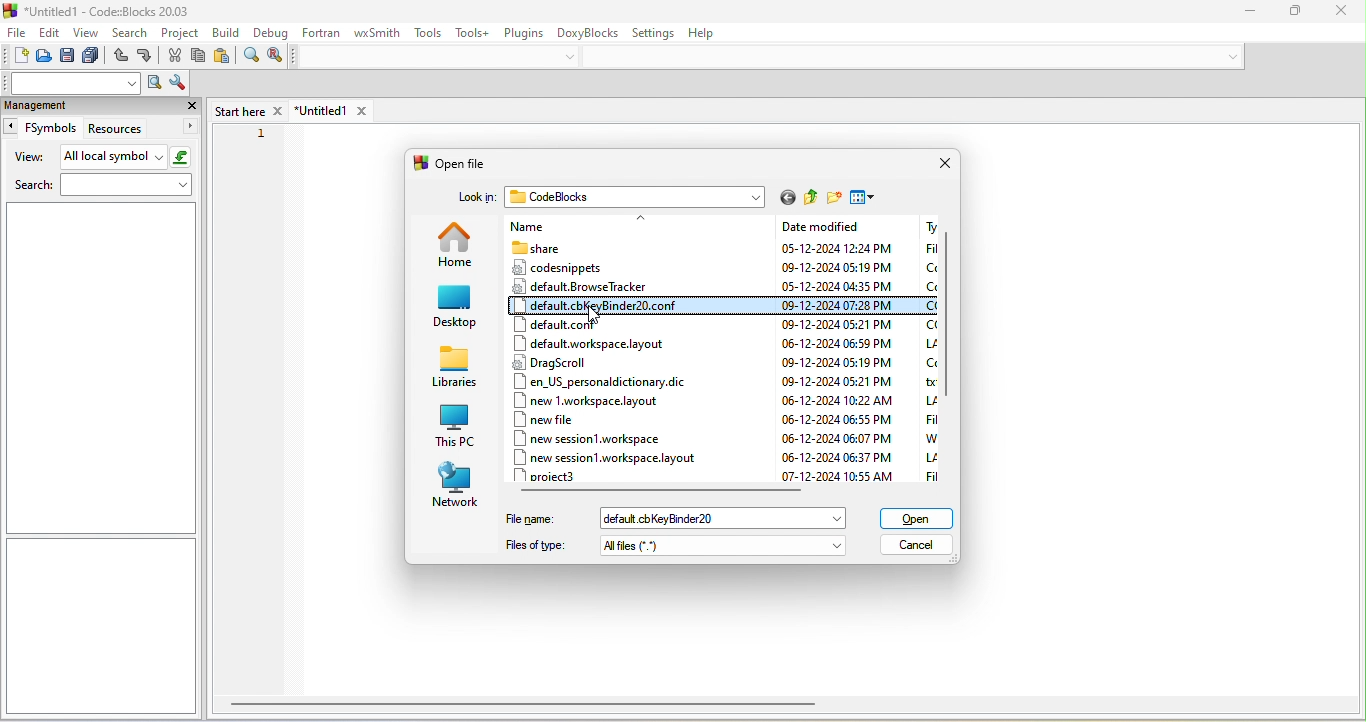  I want to click on up one level, so click(810, 196).